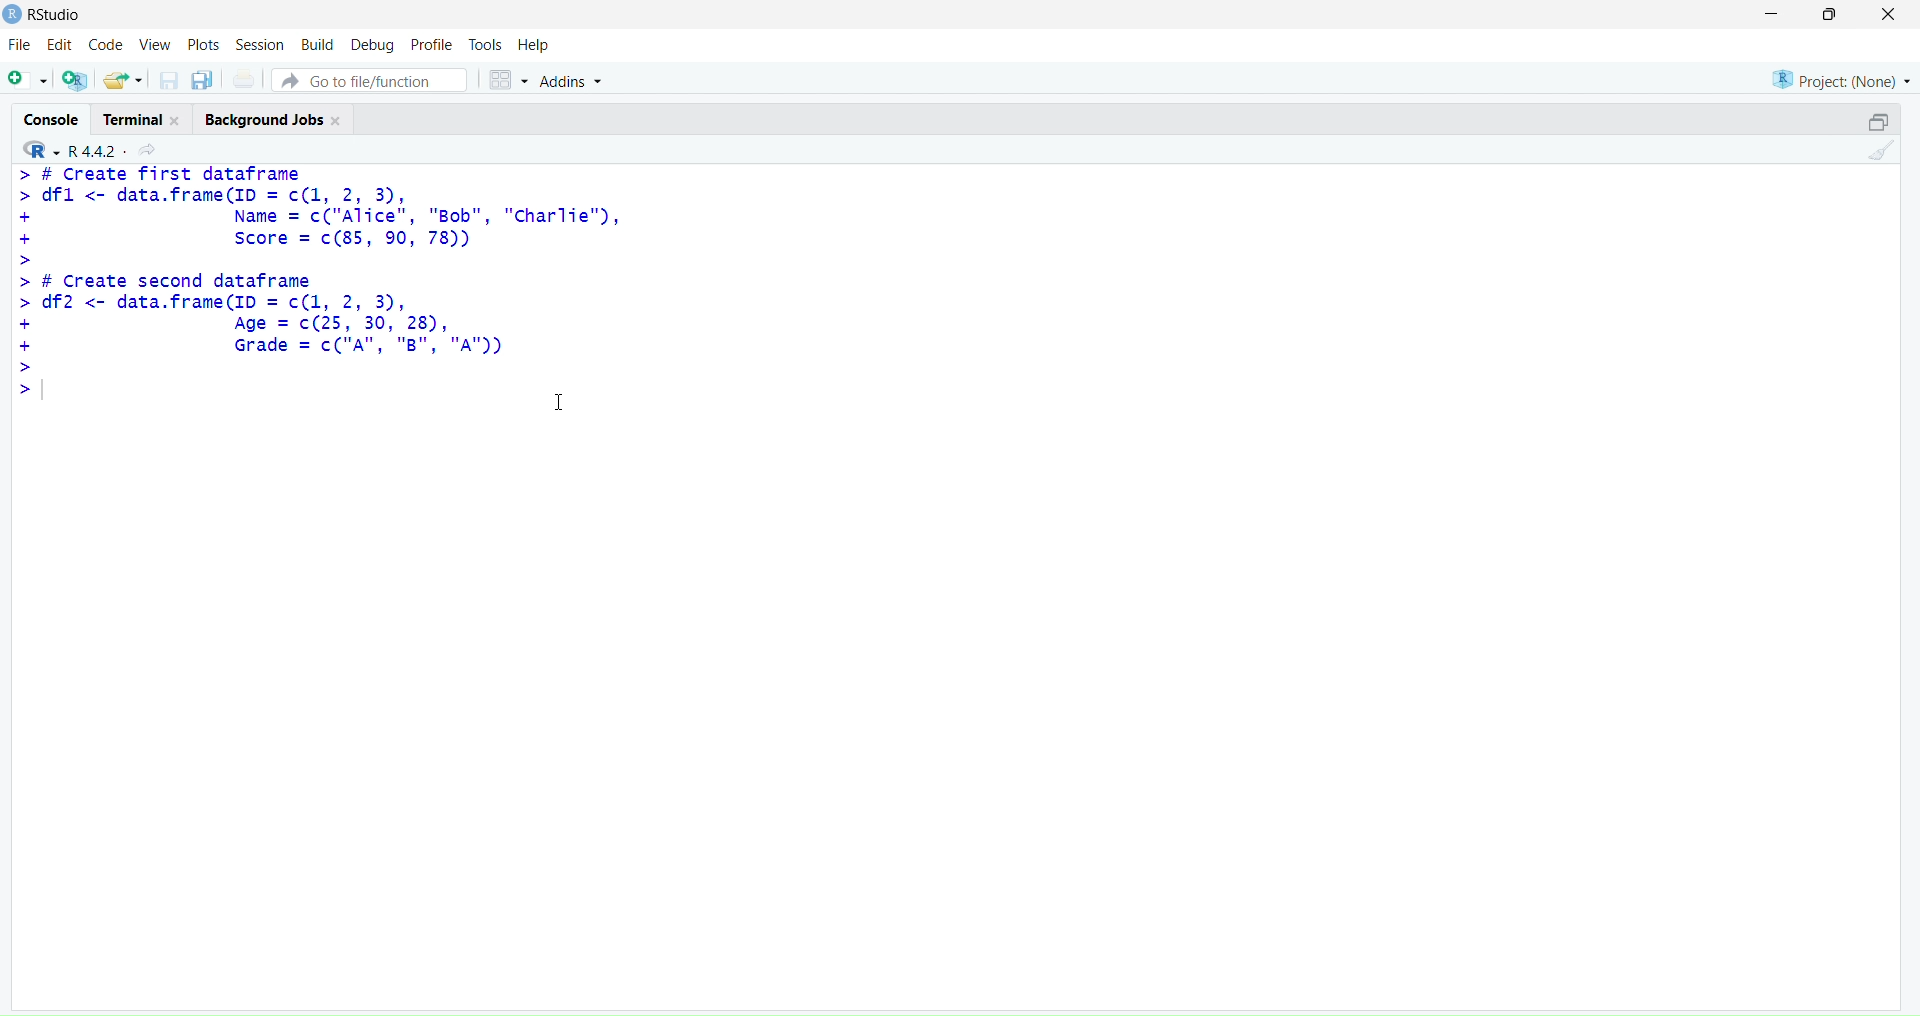  What do you see at coordinates (76, 79) in the screenshot?
I see `create a project` at bounding box center [76, 79].